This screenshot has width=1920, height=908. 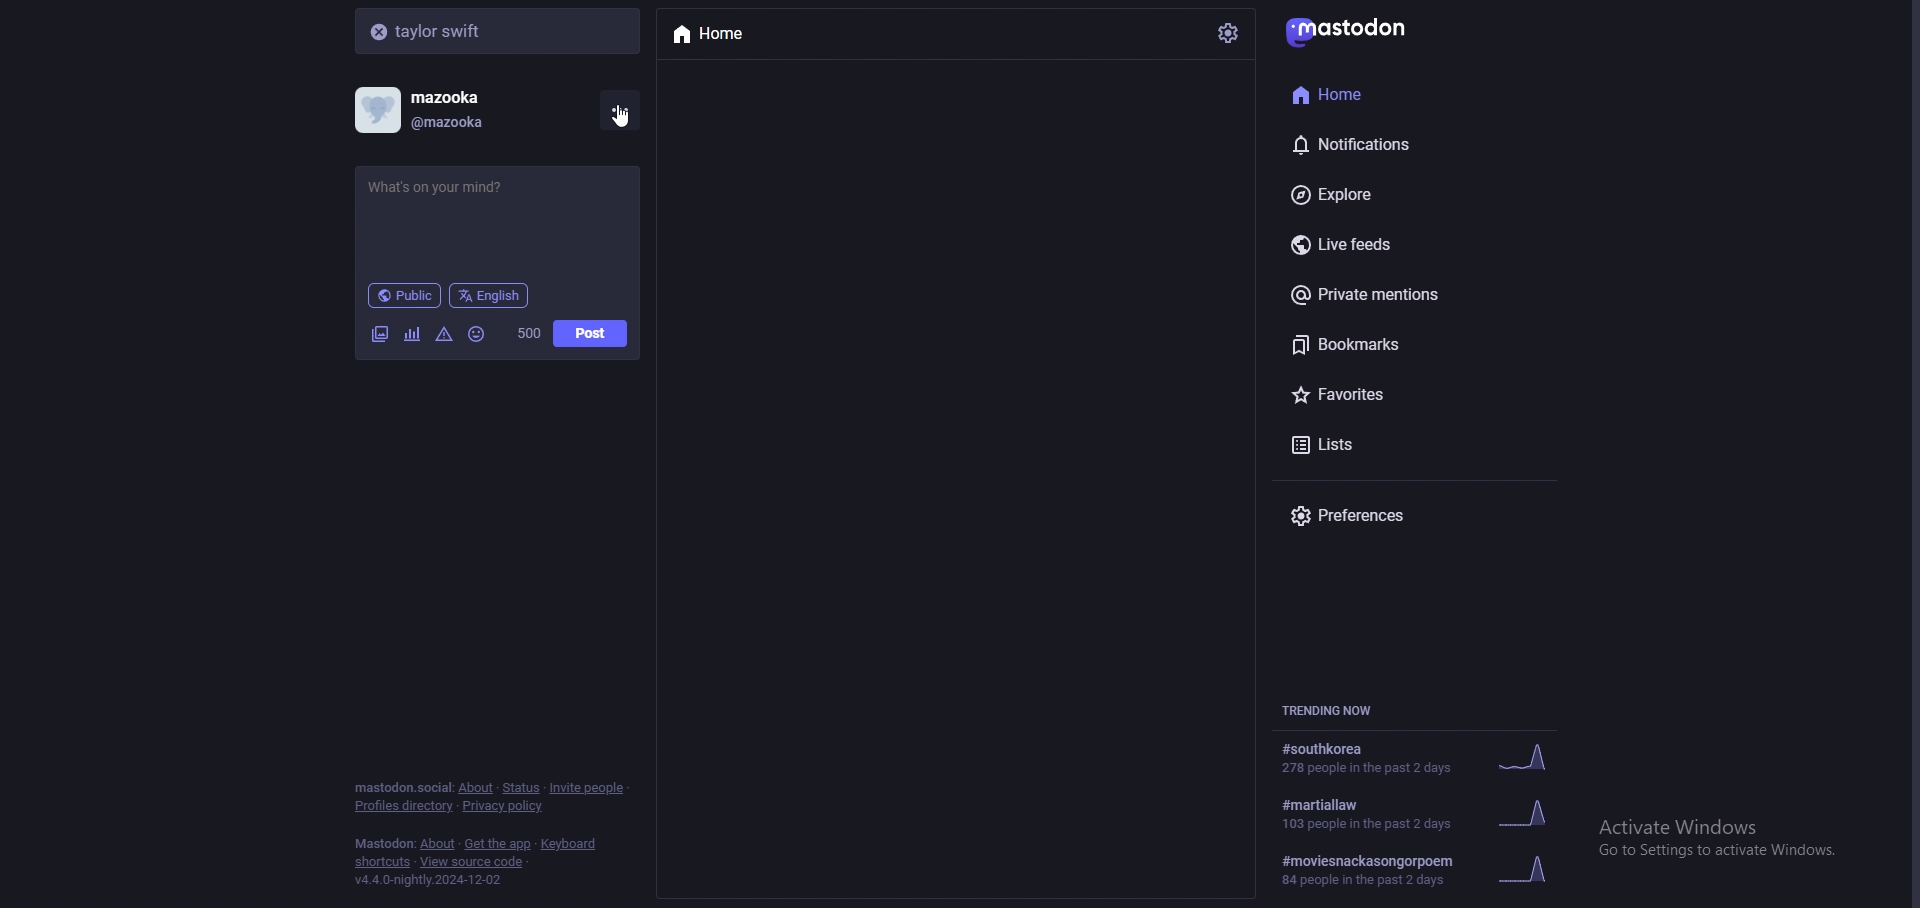 What do you see at coordinates (591, 333) in the screenshot?
I see `post` at bounding box center [591, 333].